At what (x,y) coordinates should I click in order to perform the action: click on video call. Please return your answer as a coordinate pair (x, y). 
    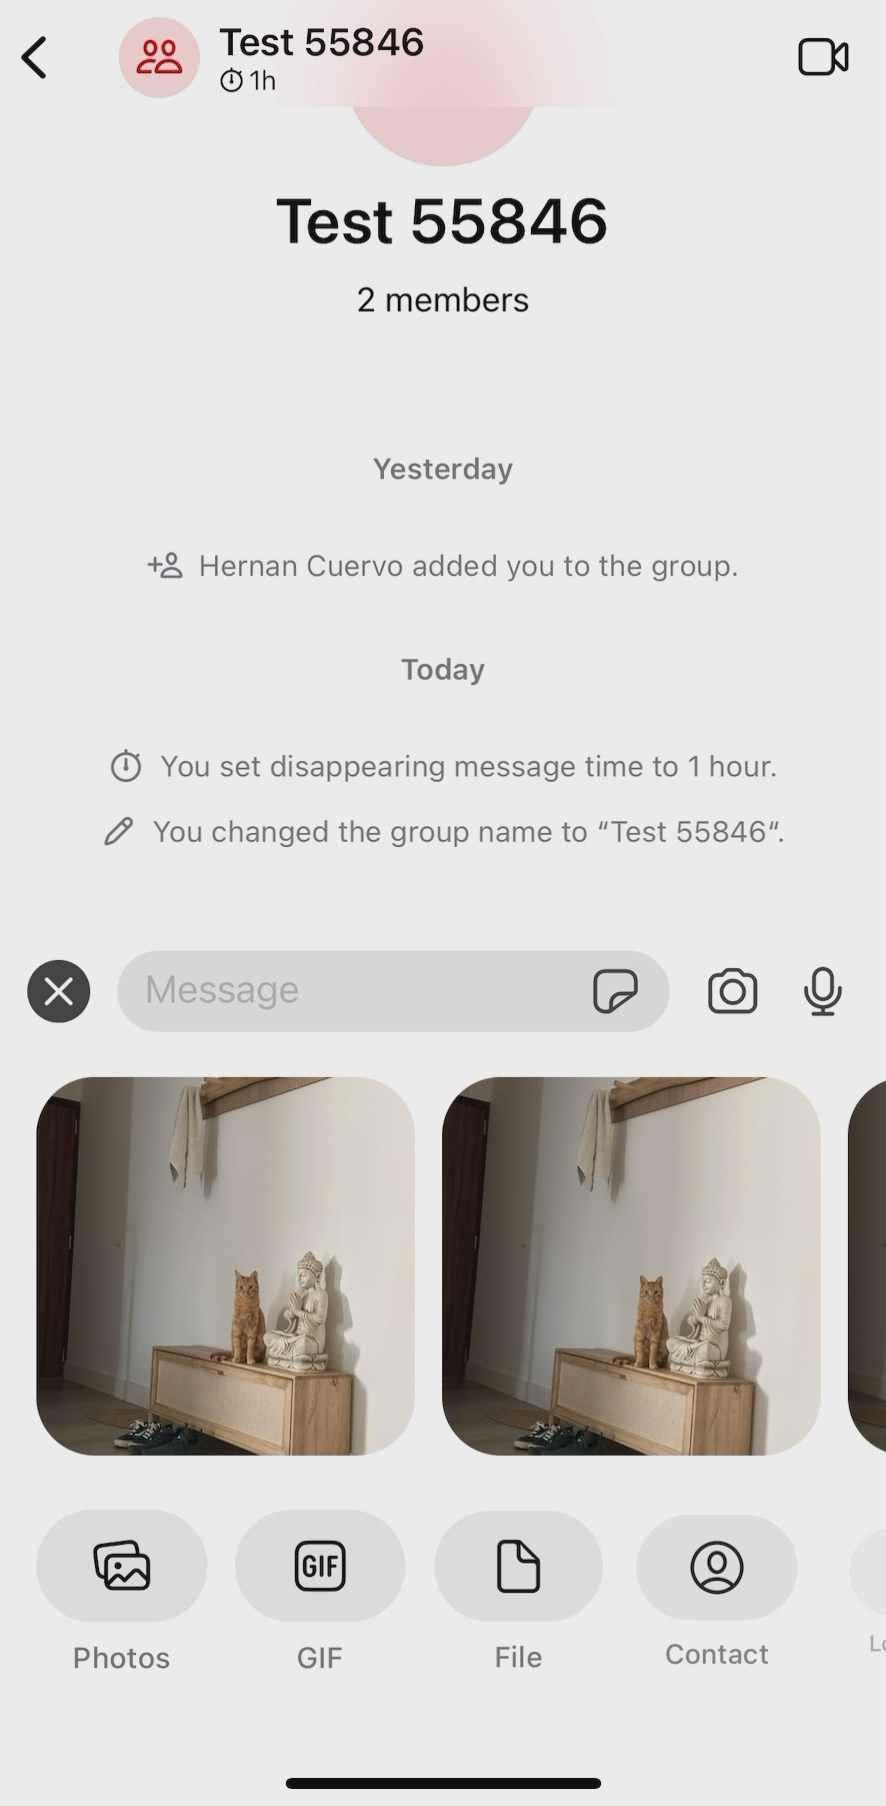
    Looking at the image, I should click on (823, 57).